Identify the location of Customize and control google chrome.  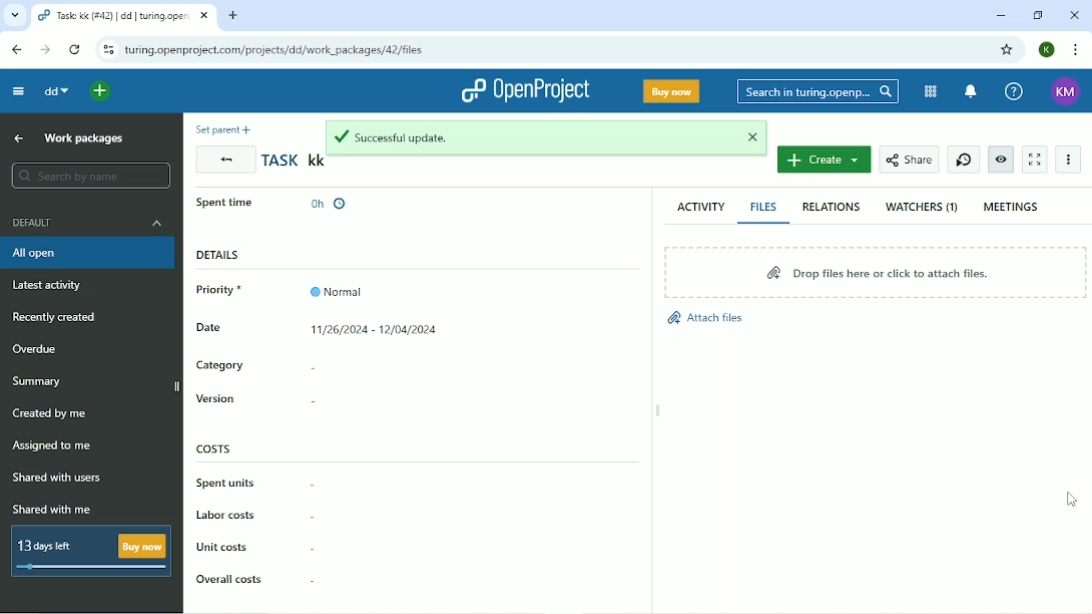
(1074, 50).